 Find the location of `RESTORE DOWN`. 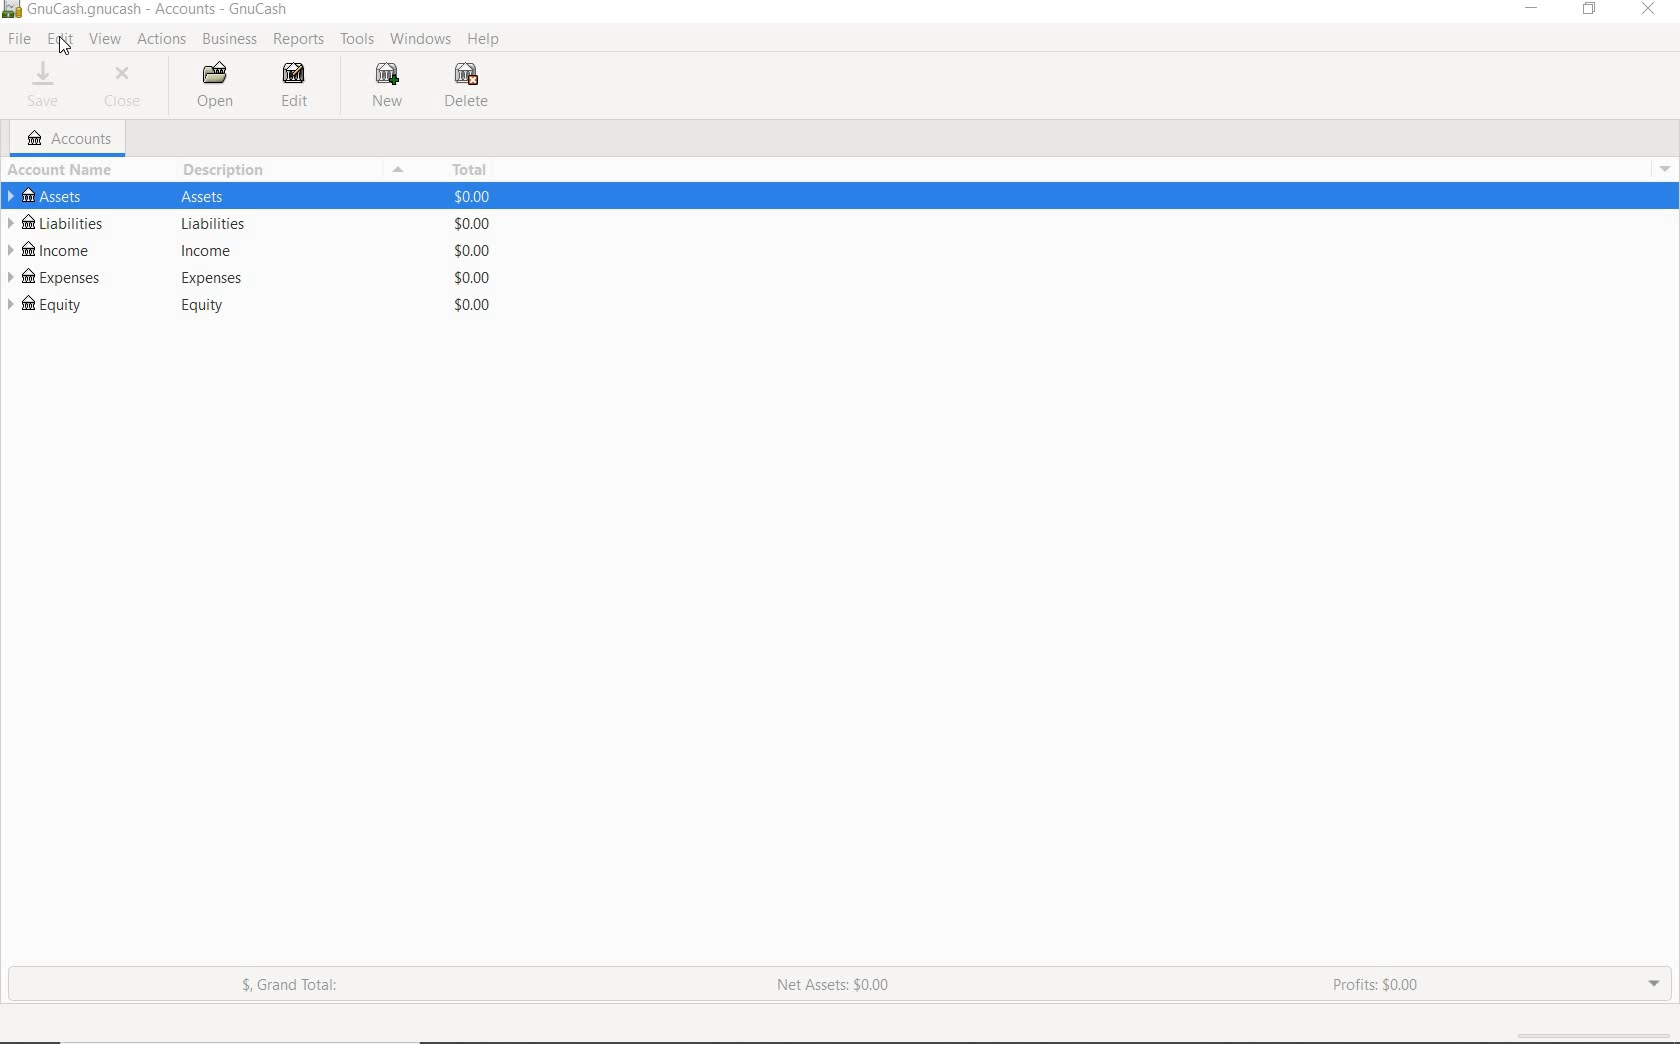

RESTORE DOWN is located at coordinates (1589, 13).